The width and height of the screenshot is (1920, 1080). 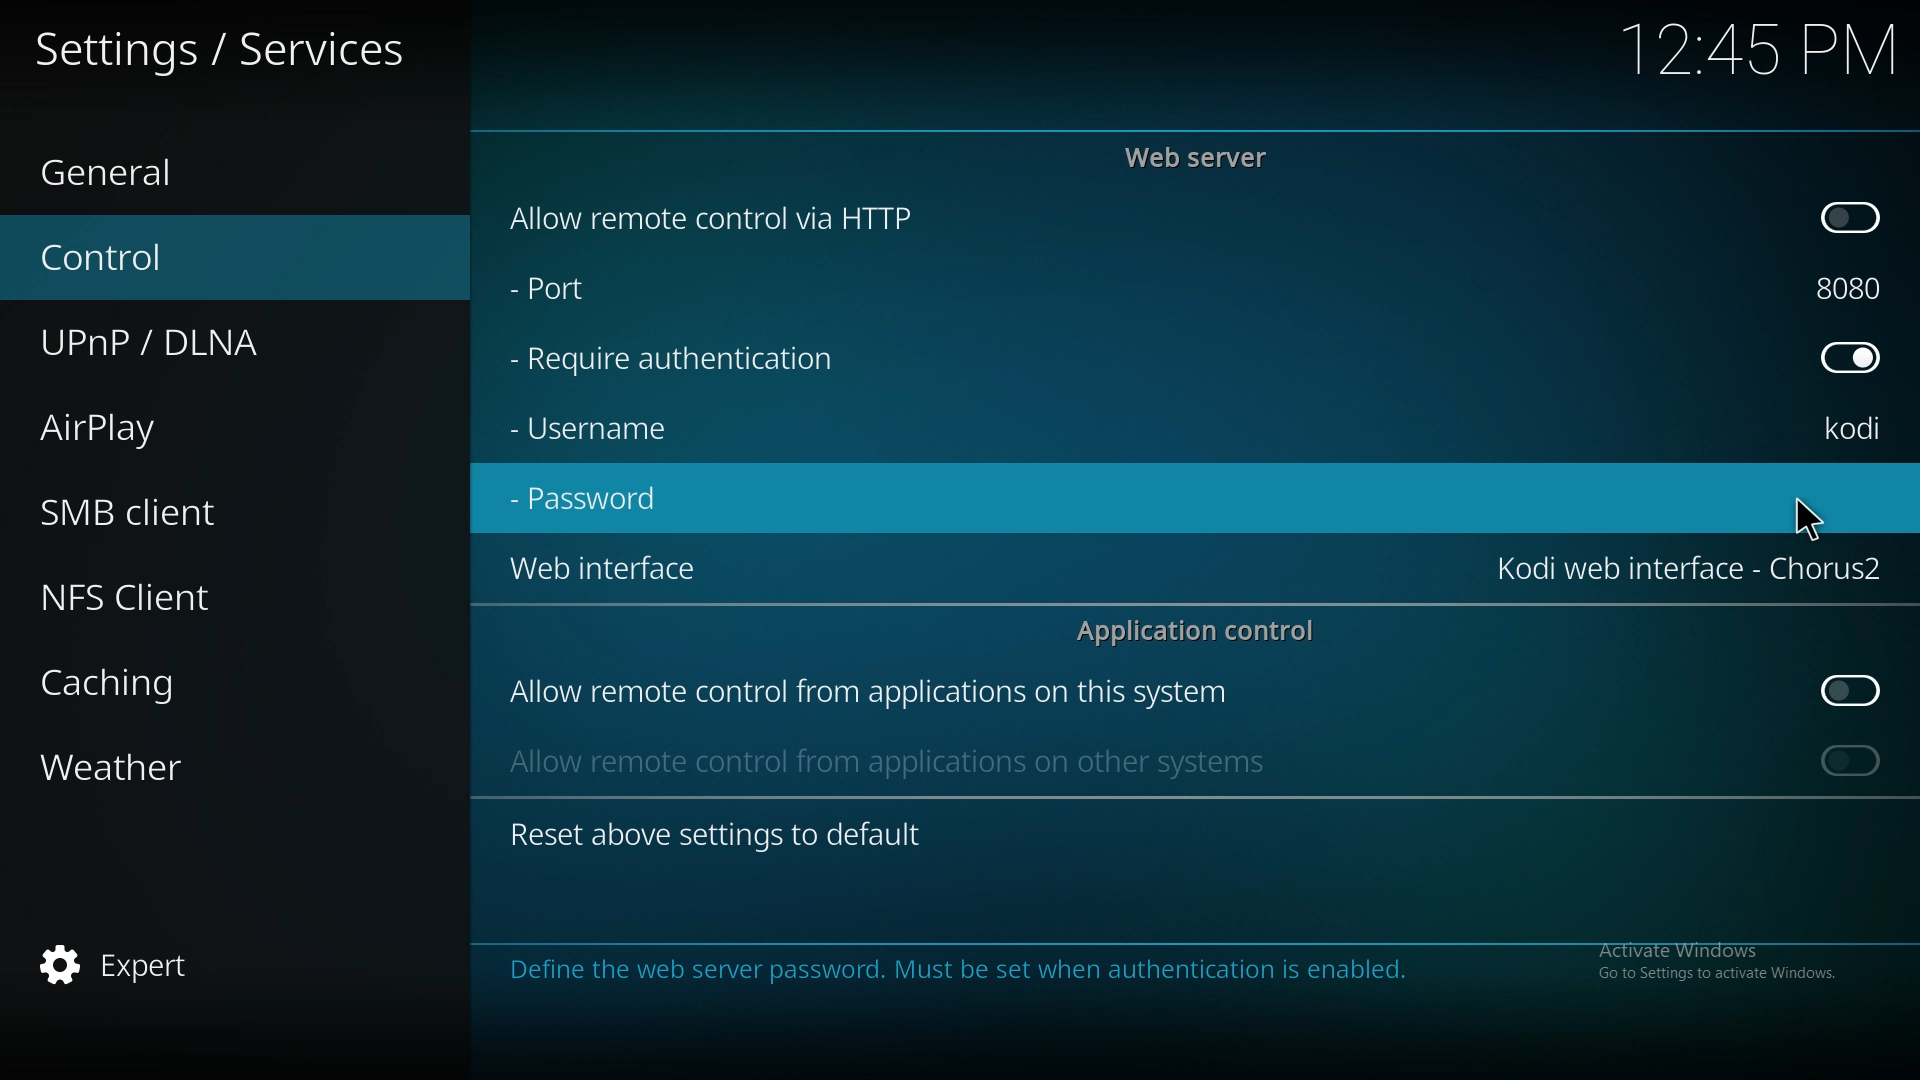 What do you see at coordinates (1202, 157) in the screenshot?
I see `web server` at bounding box center [1202, 157].